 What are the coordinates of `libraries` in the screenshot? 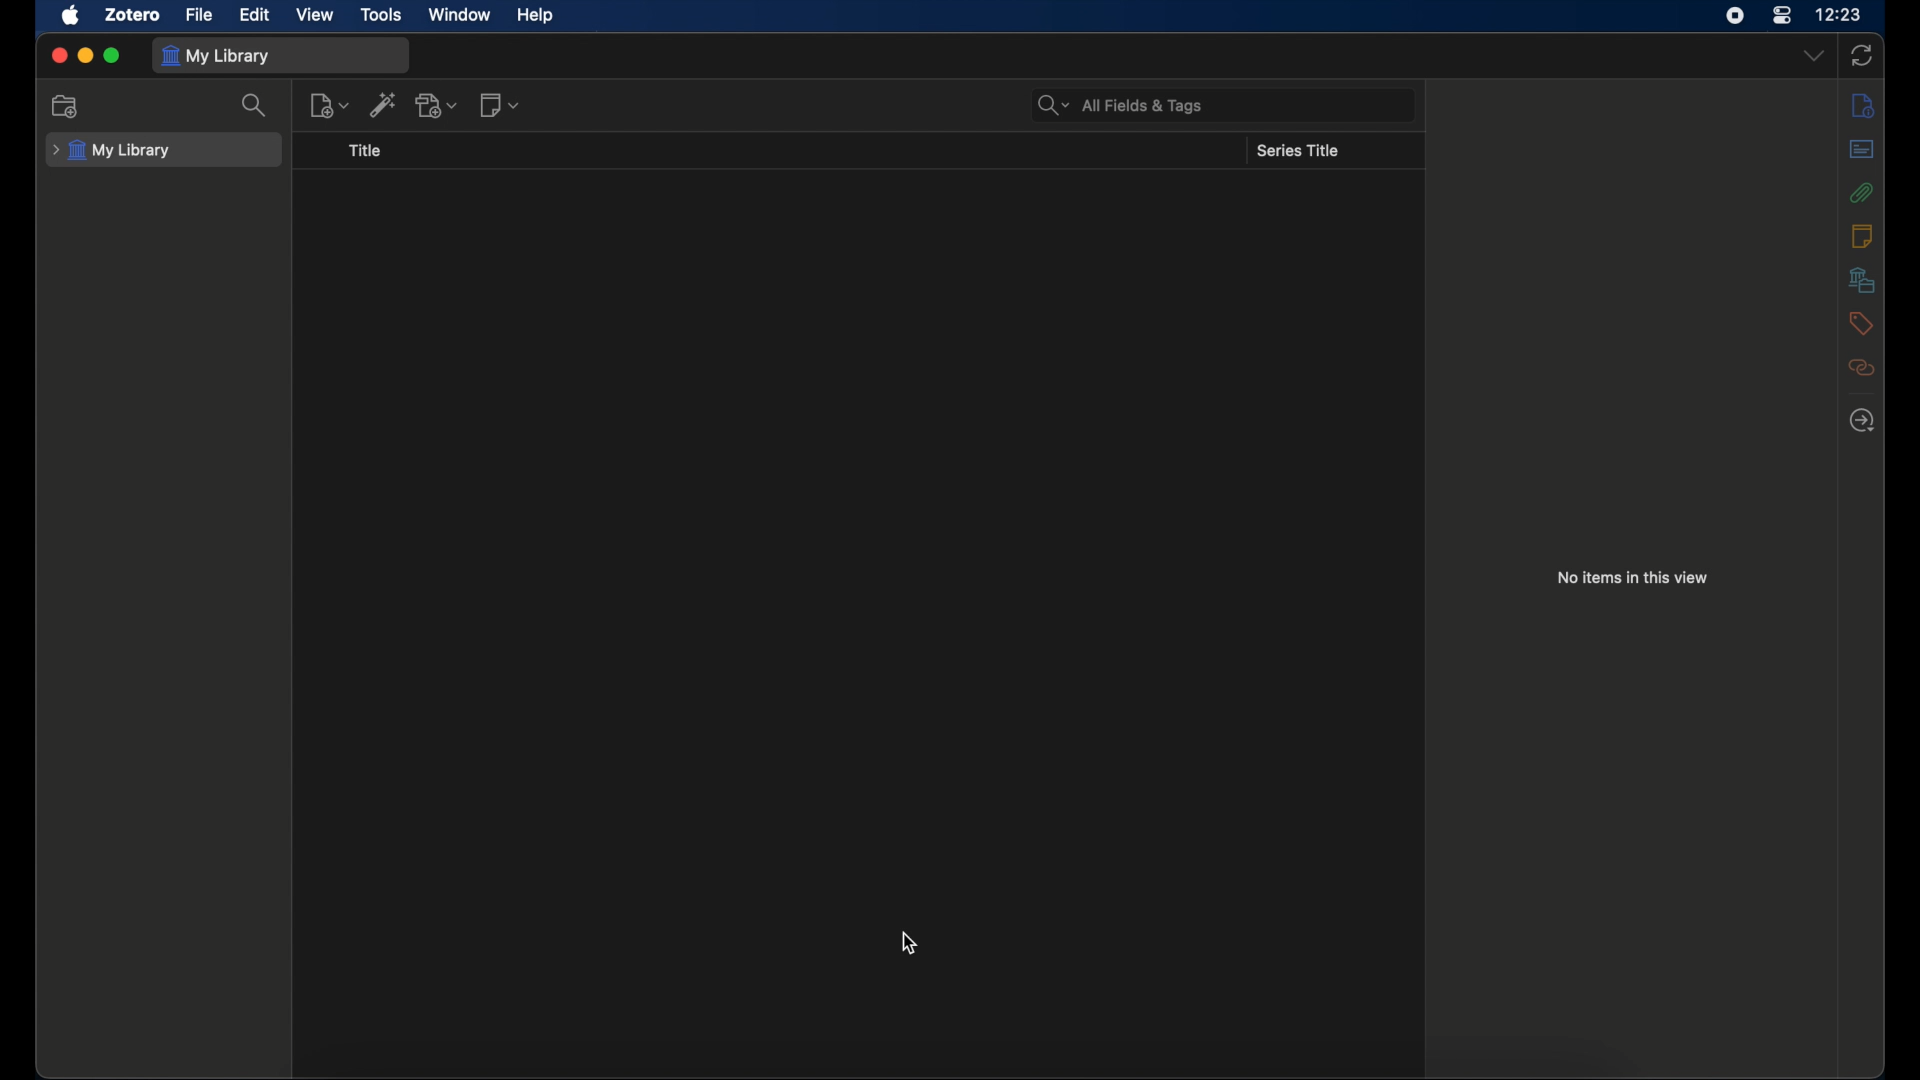 It's located at (1861, 280).